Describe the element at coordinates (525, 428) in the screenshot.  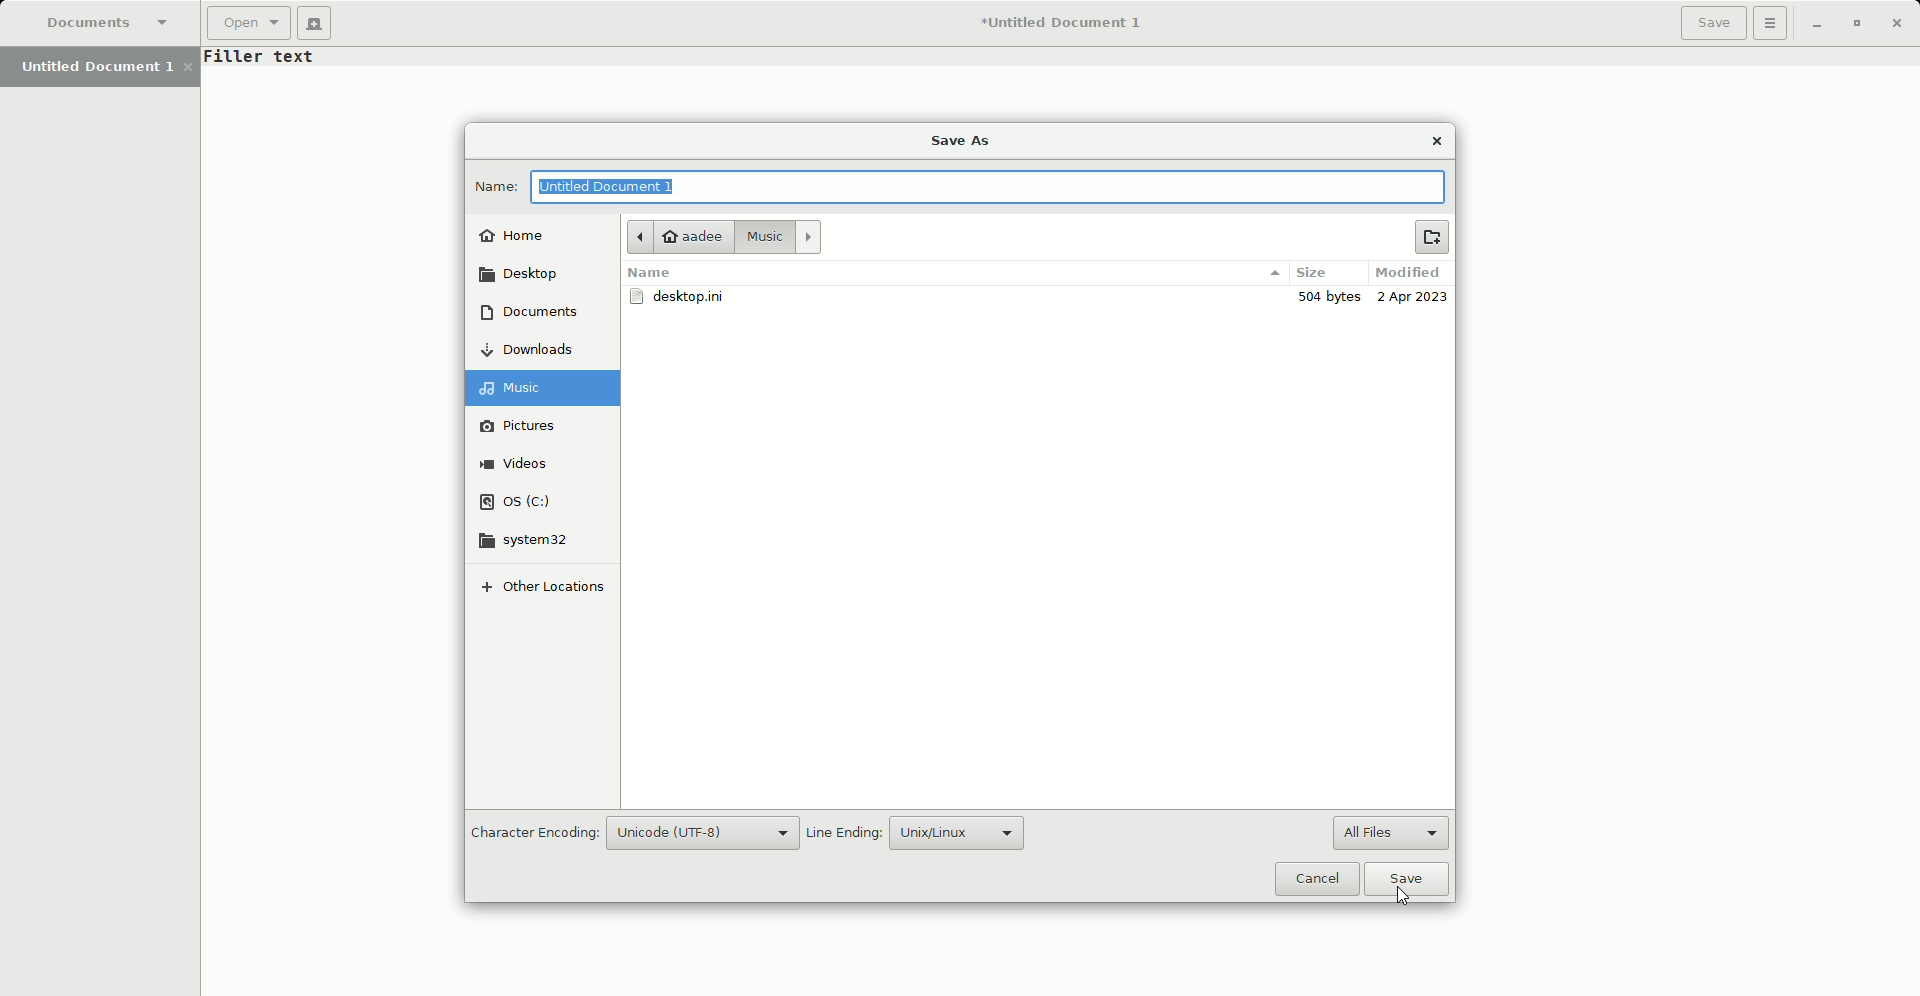
I see `Pictures` at that location.